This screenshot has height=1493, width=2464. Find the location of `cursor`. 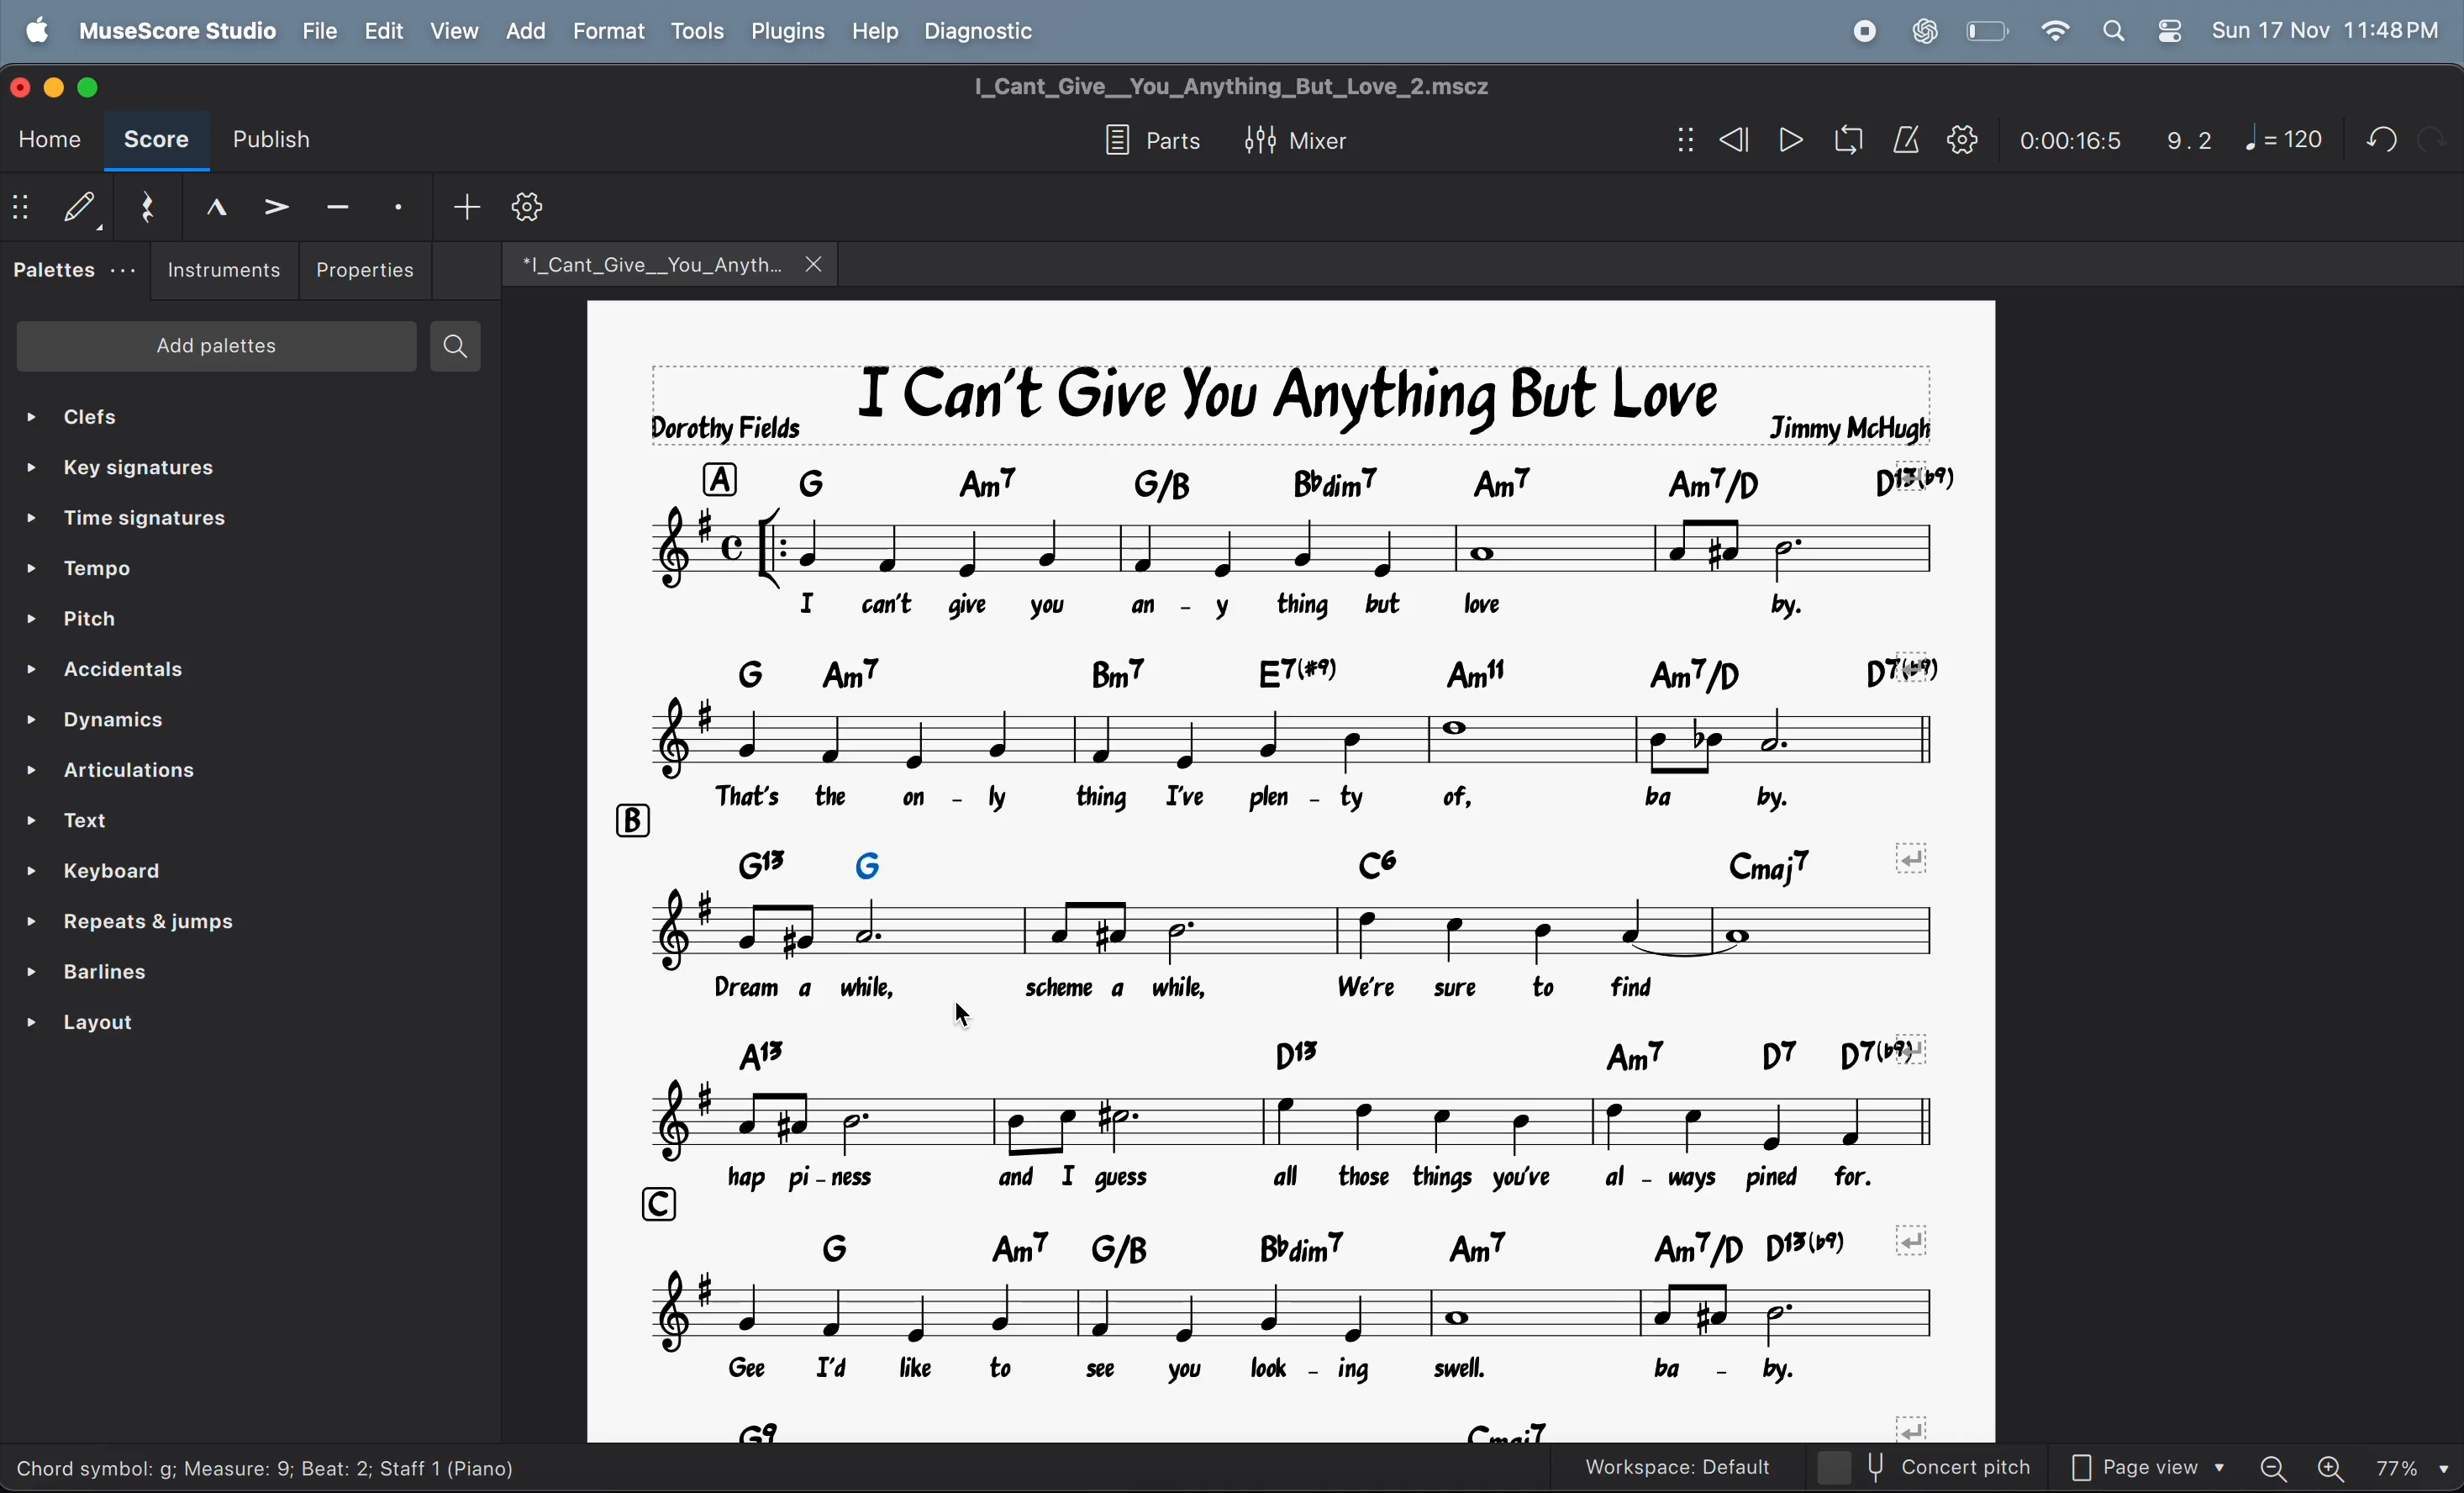

cursor is located at coordinates (963, 1015).